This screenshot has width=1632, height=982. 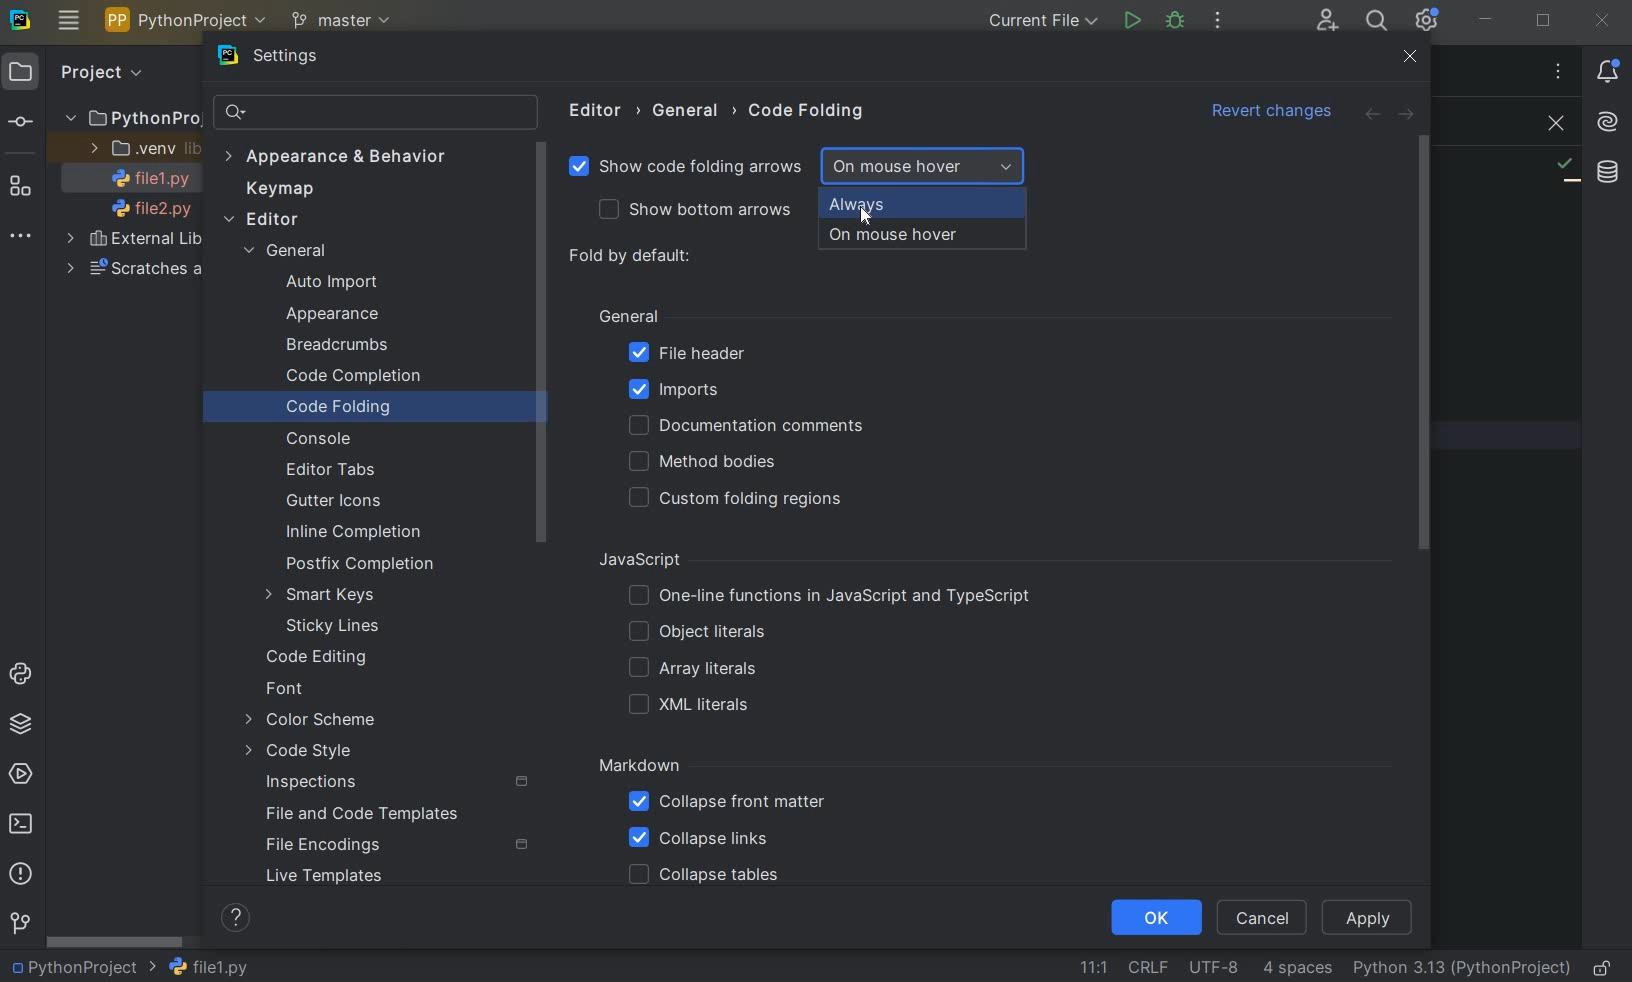 What do you see at coordinates (238, 917) in the screenshot?
I see `HELP` at bounding box center [238, 917].